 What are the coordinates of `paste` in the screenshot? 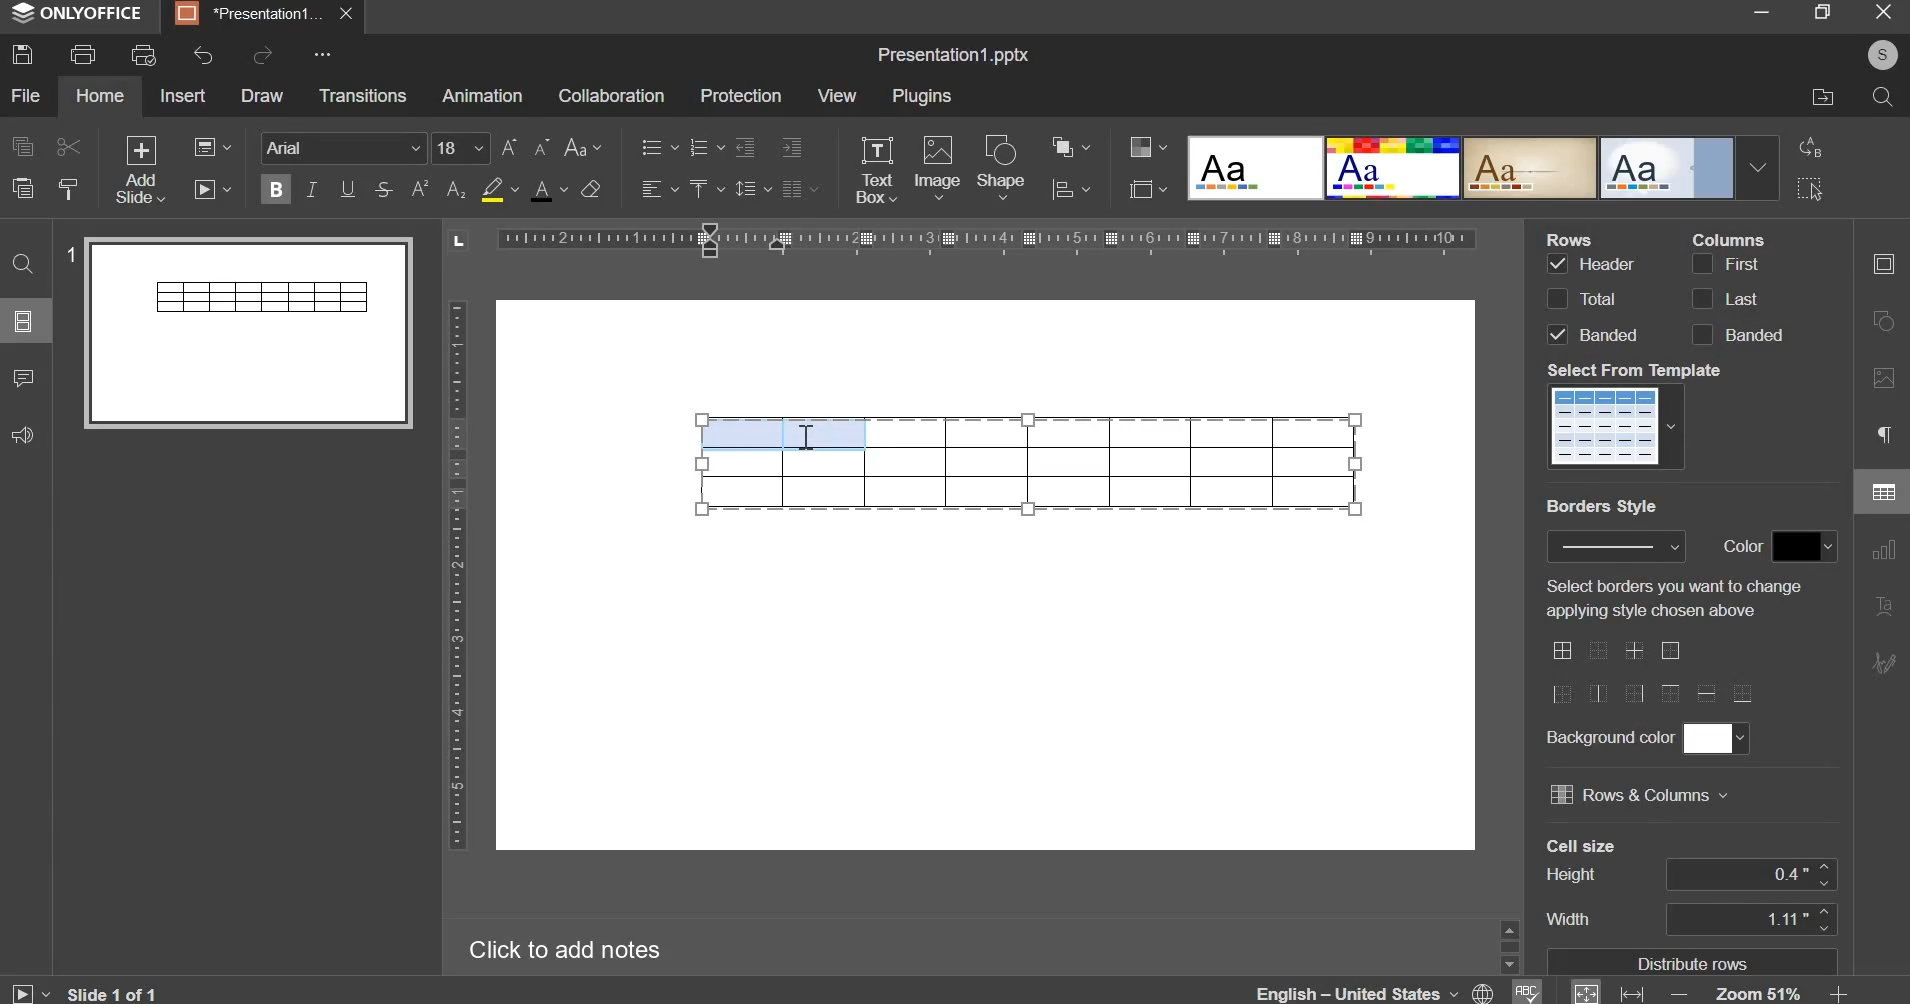 It's located at (22, 186).